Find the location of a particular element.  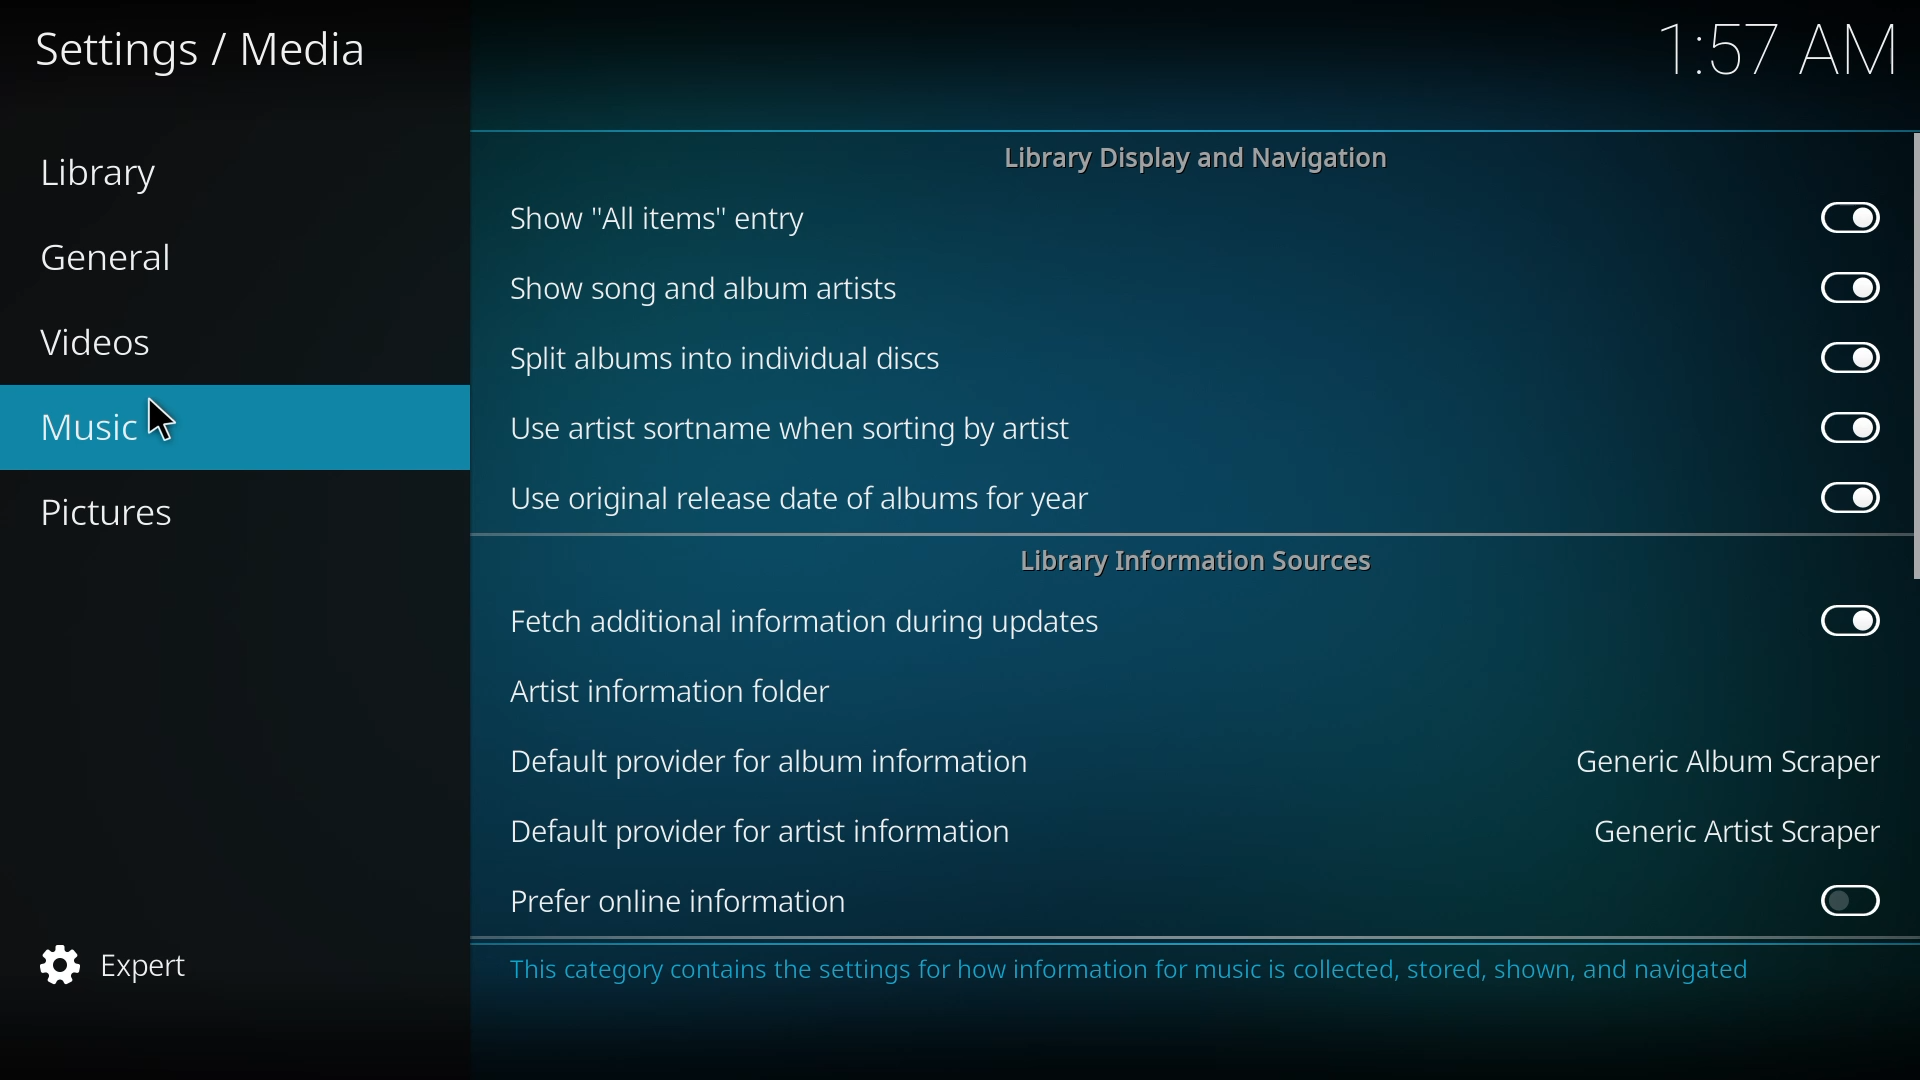

library display and navigation is located at coordinates (1197, 158).